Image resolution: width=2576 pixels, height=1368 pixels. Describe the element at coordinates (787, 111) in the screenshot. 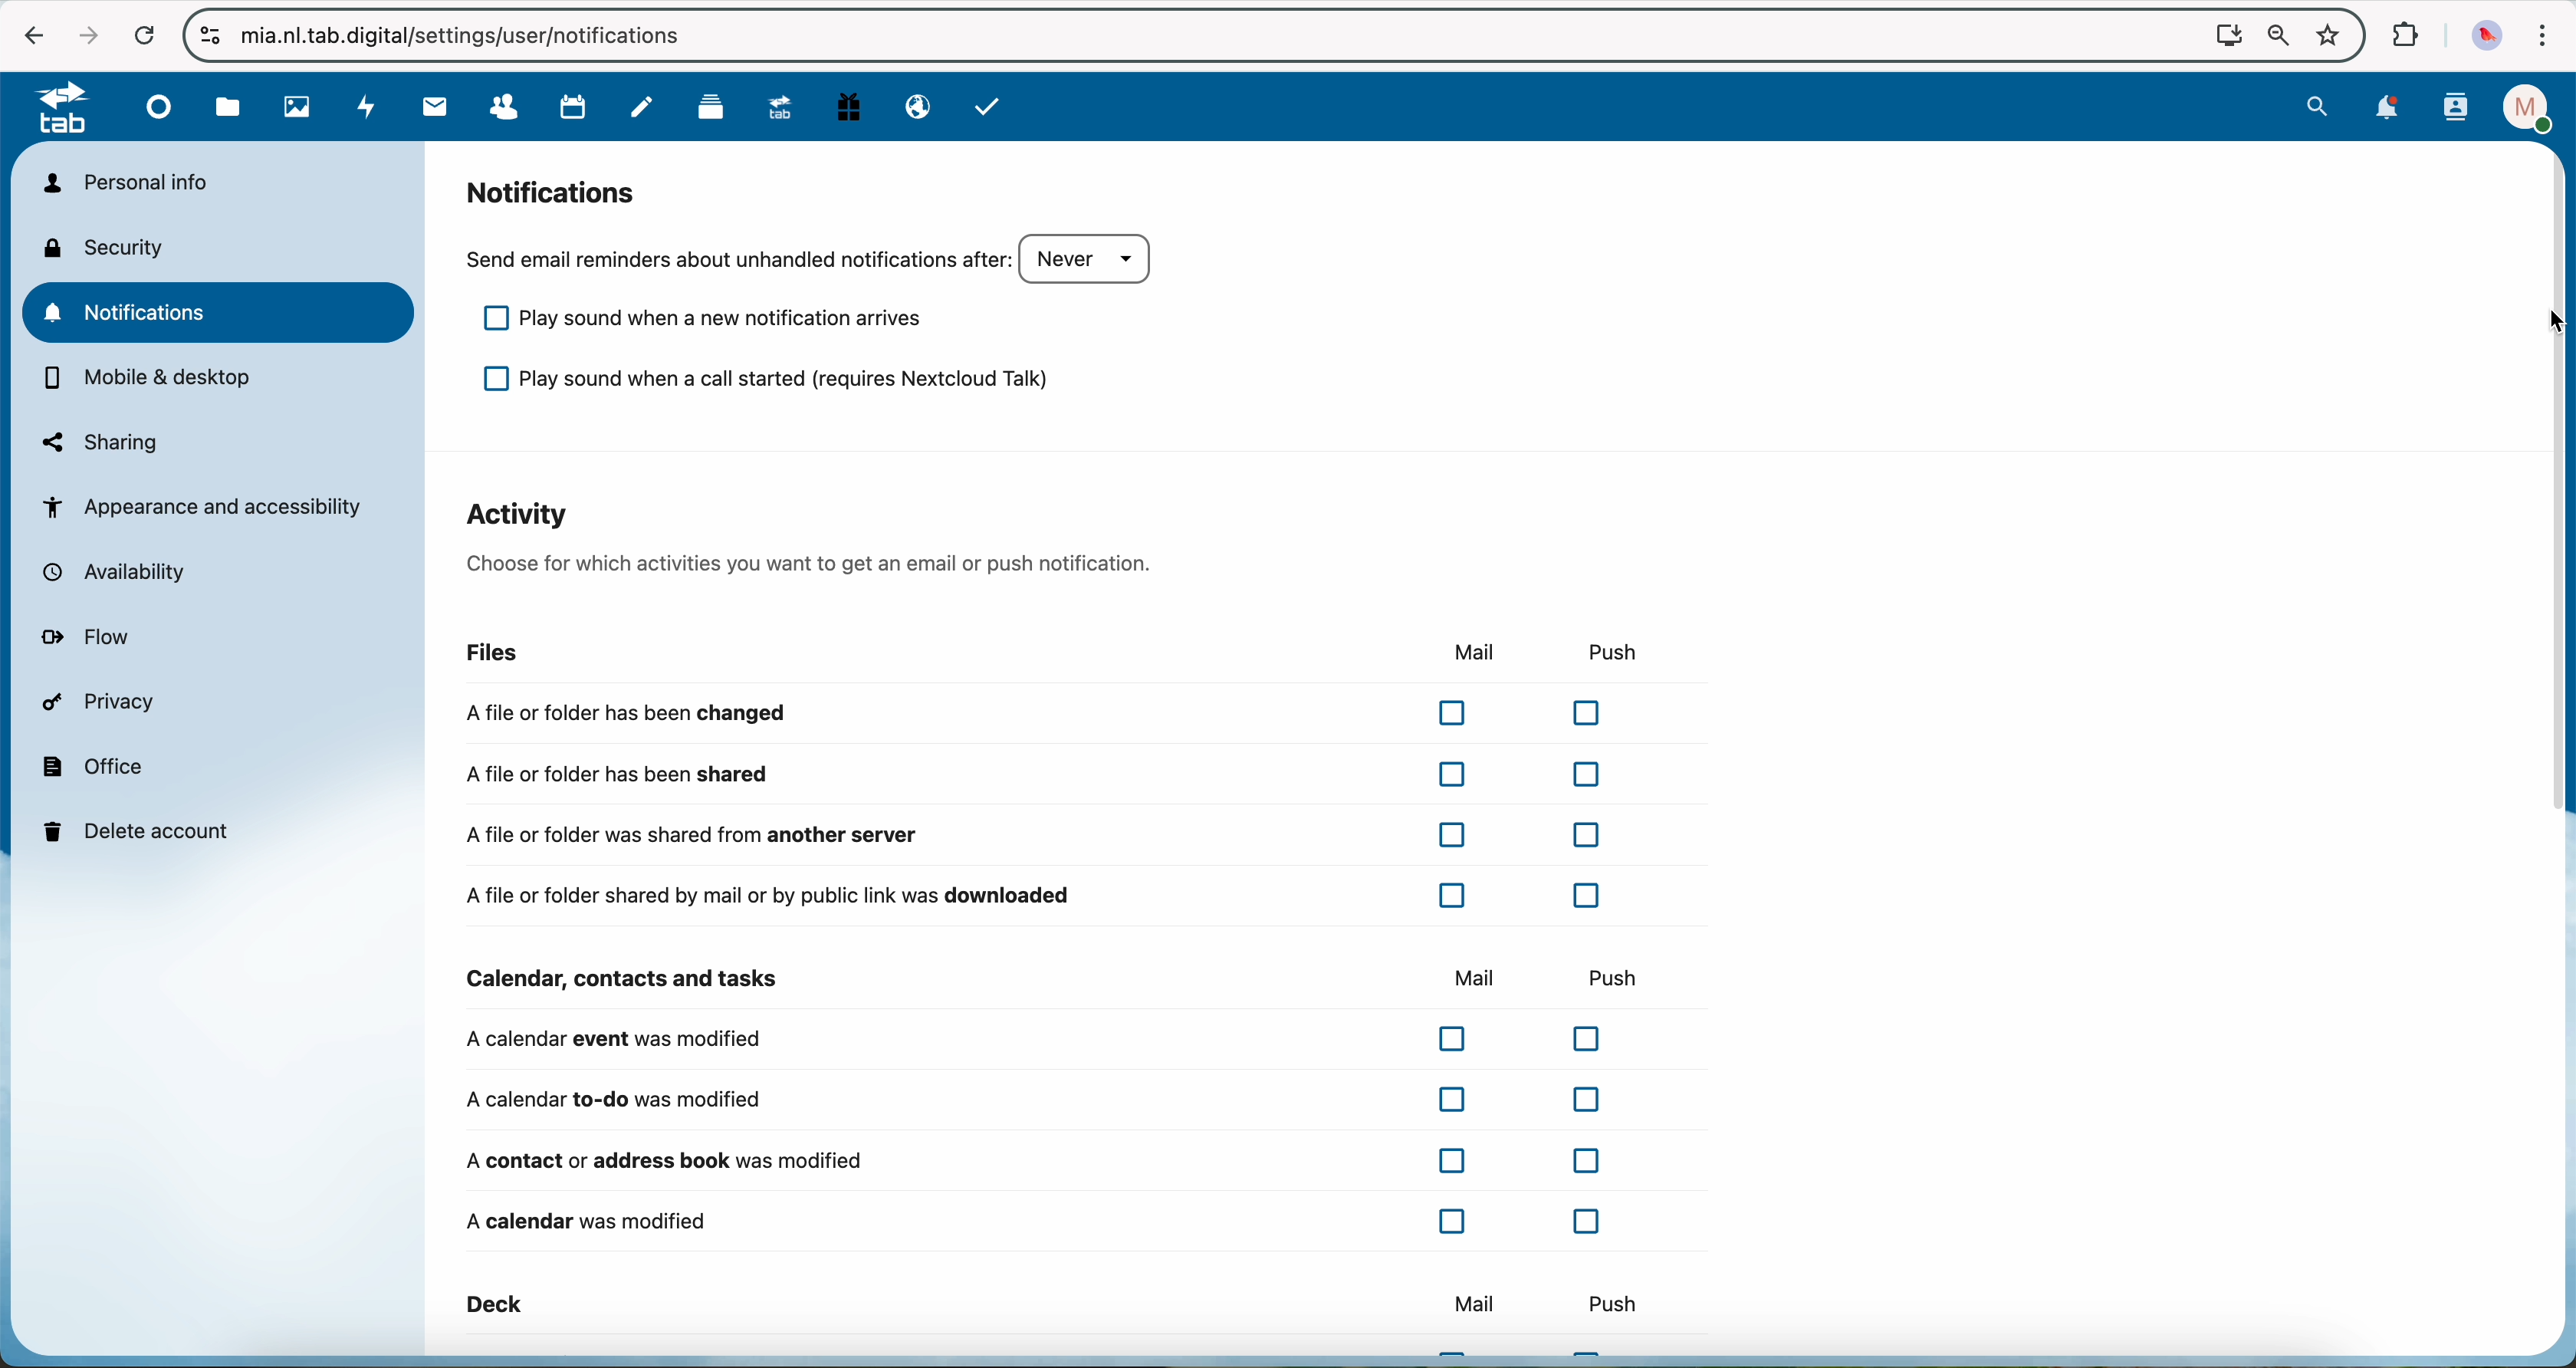

I see `upgrade` at that location.